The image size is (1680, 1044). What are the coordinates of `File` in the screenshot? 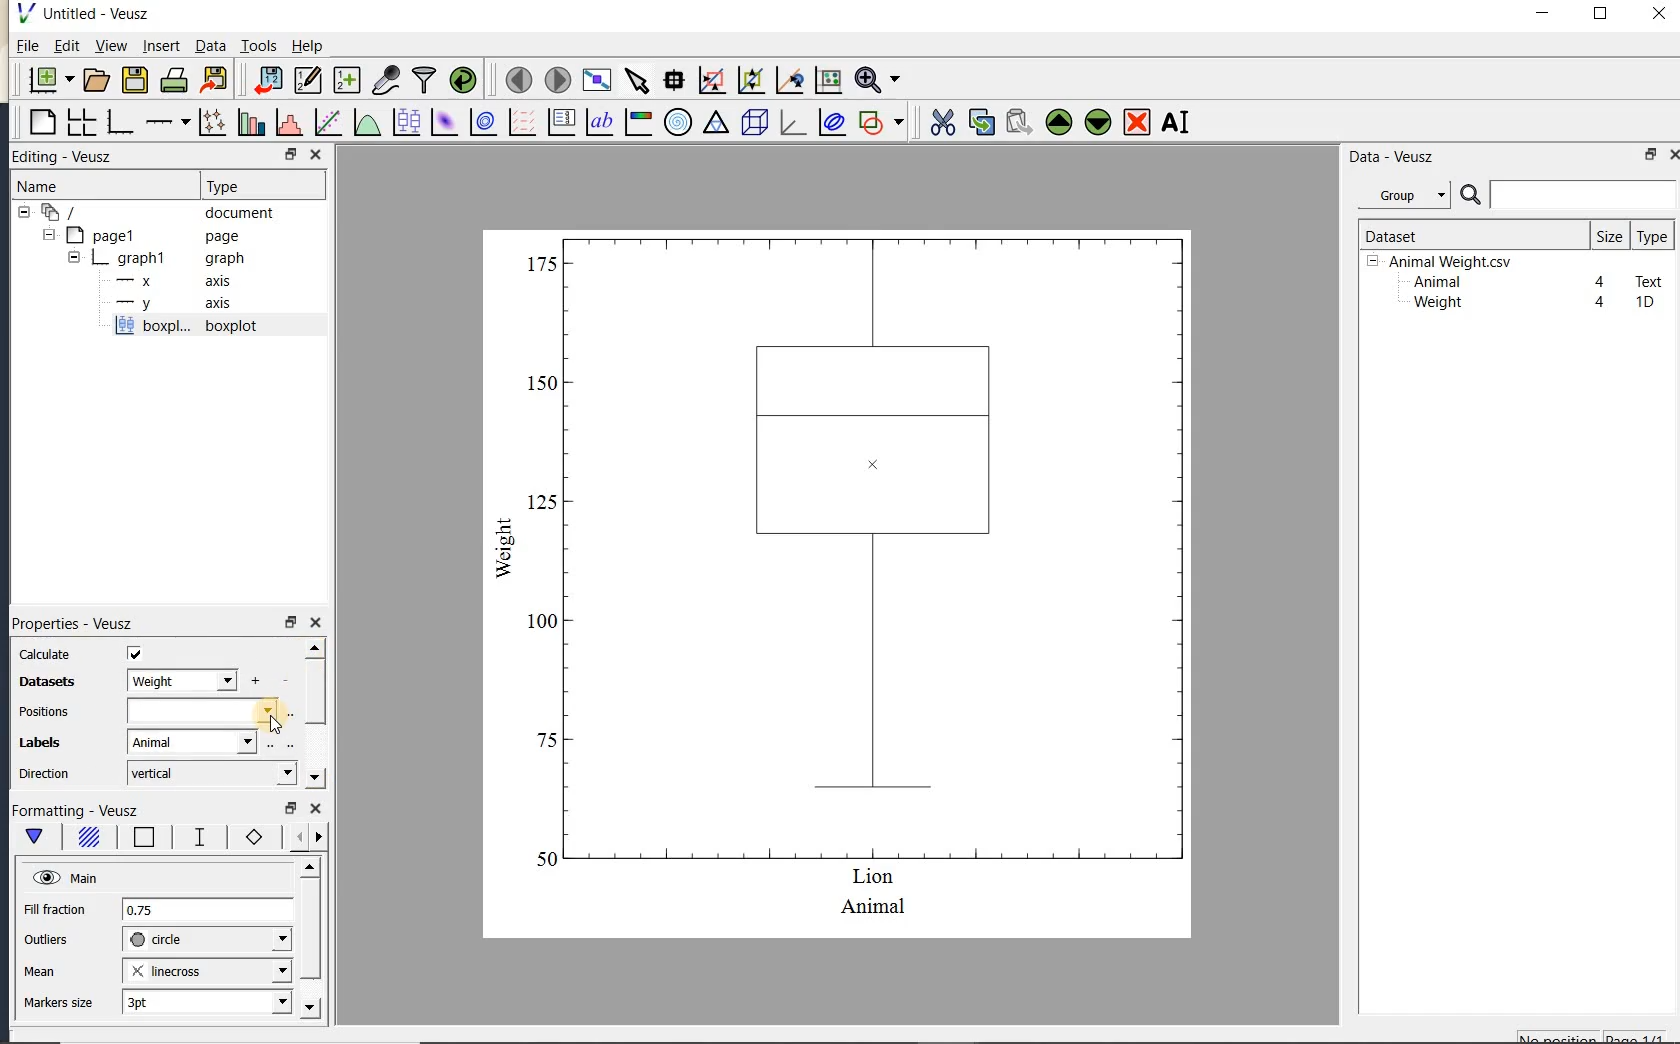 It's located at (28, 46).